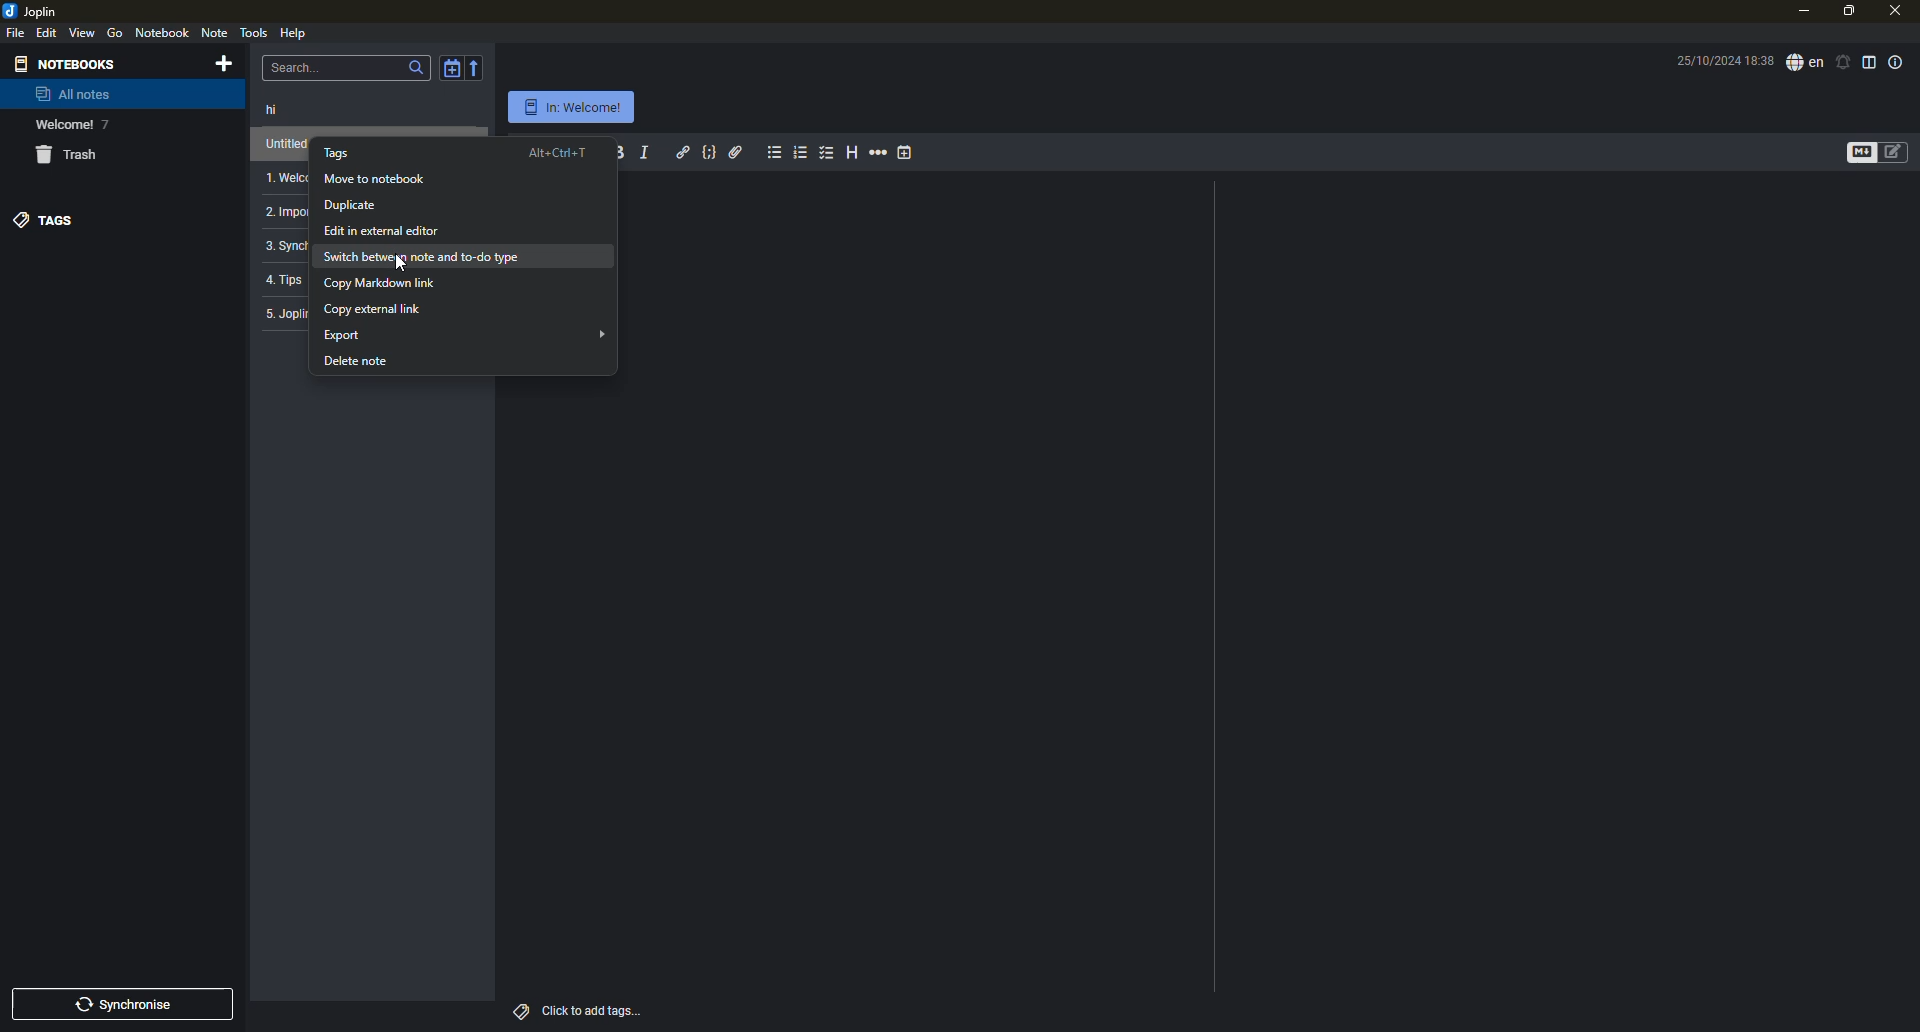 The image size is (1920, 1032). I want to click on insert time, so click(907, 152).